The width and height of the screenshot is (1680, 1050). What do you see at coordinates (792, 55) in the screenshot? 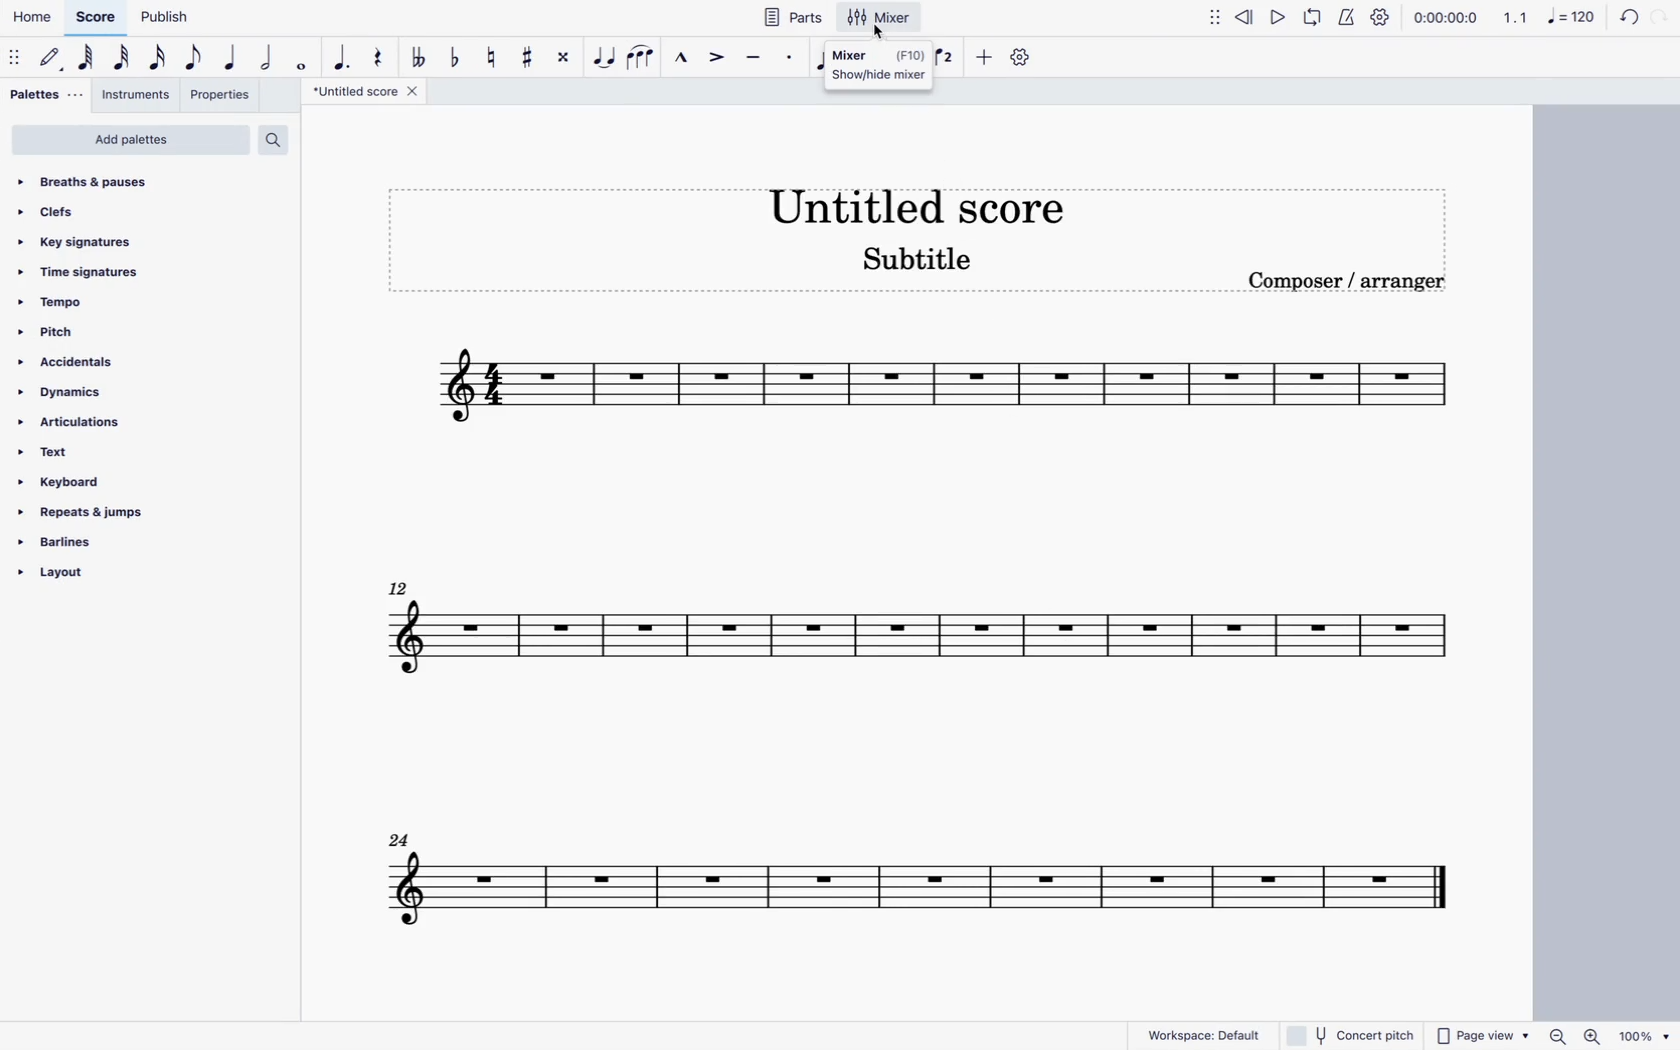
I see `Staccato ` at bounding box center [792, 55].